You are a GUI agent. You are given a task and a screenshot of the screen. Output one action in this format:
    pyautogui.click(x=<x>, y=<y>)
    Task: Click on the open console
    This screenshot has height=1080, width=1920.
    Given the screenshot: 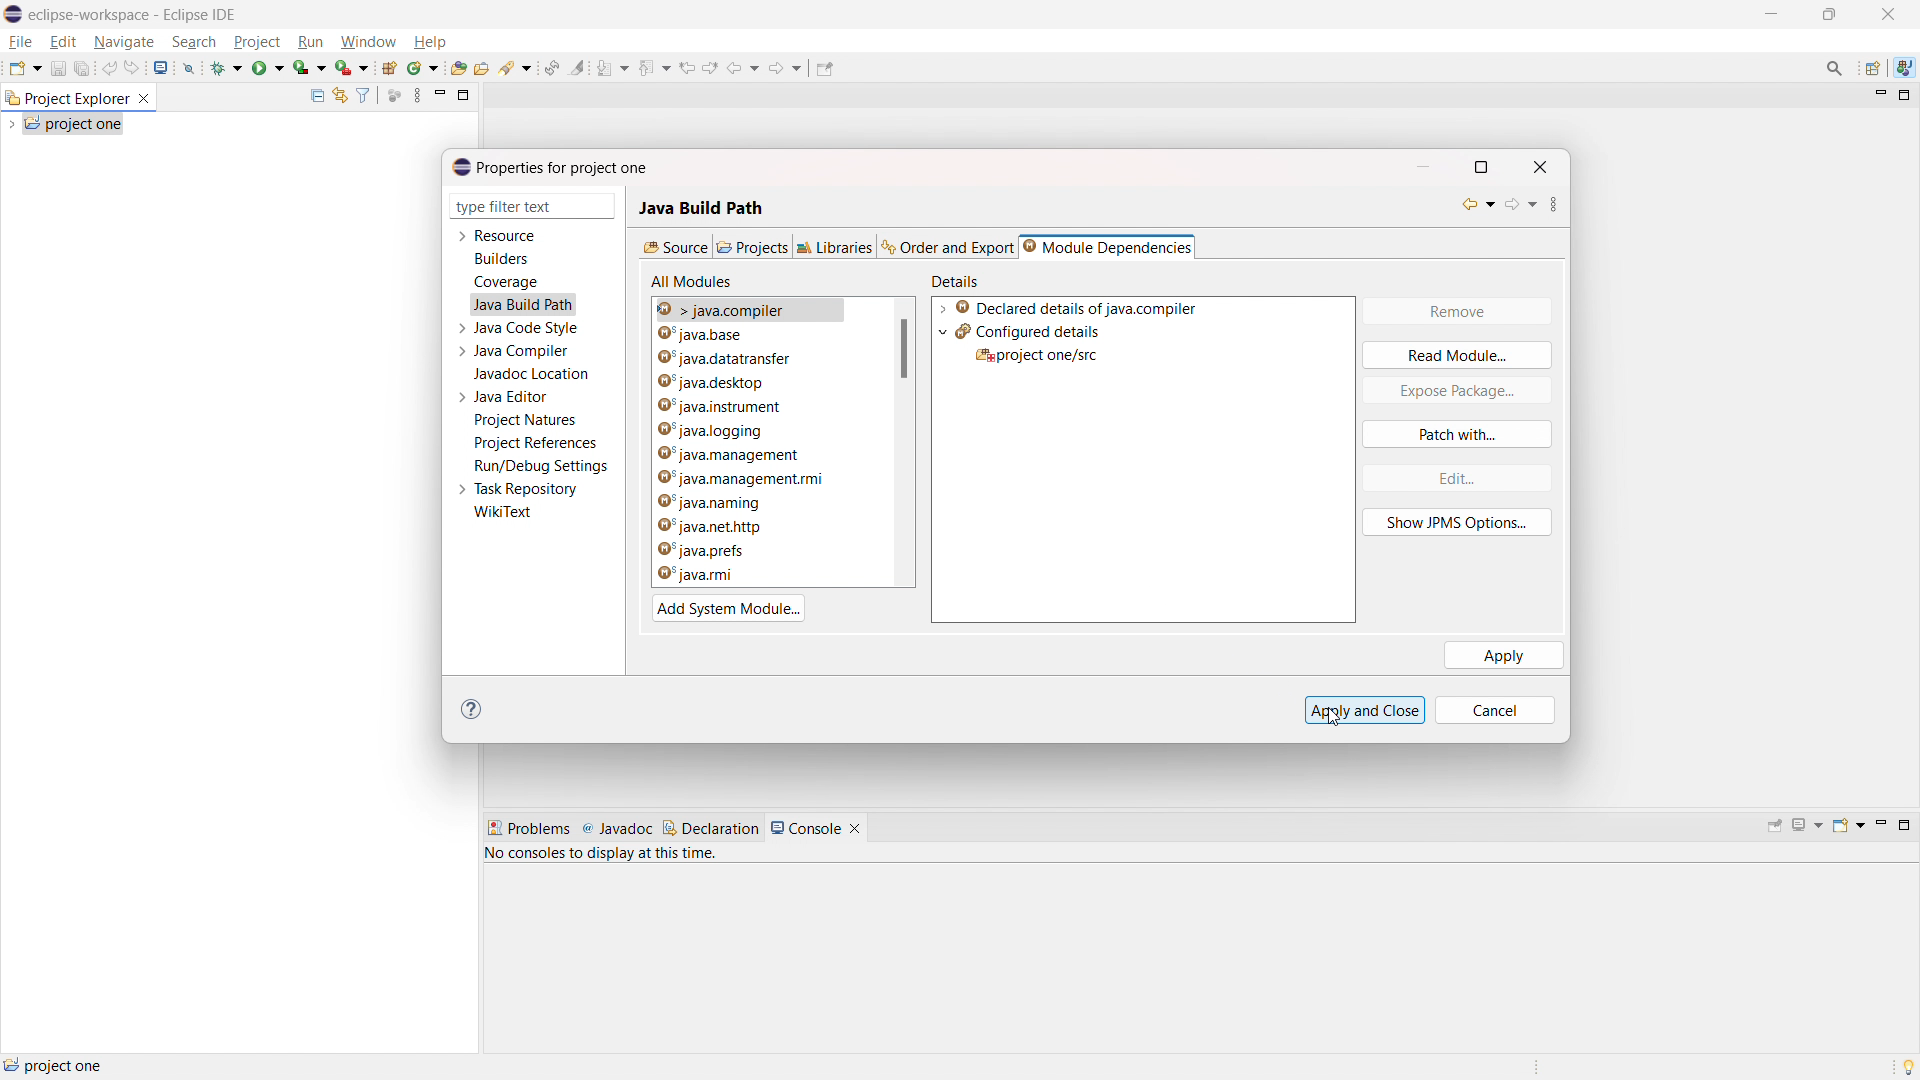 What is the action you would take?
    pyautogui.click(x=1848, y=825)
    